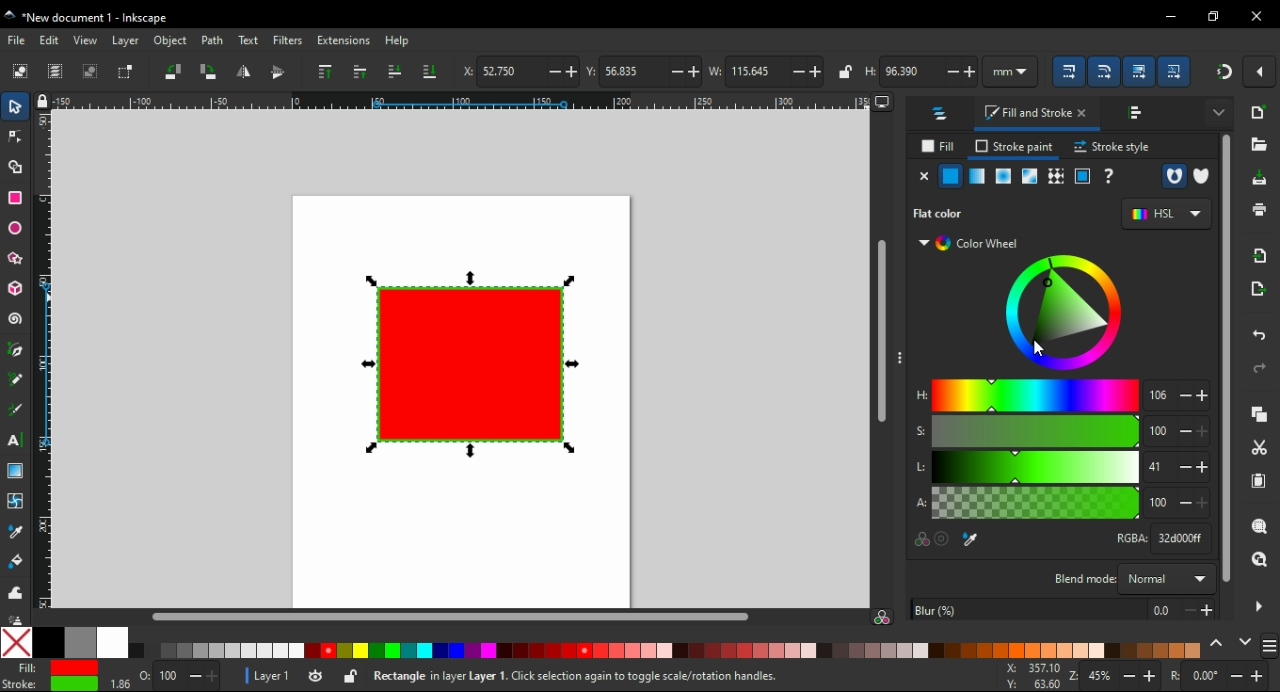  Describe the element at coordinates (360, 72) in the screenshot. I see `raise` at that location.